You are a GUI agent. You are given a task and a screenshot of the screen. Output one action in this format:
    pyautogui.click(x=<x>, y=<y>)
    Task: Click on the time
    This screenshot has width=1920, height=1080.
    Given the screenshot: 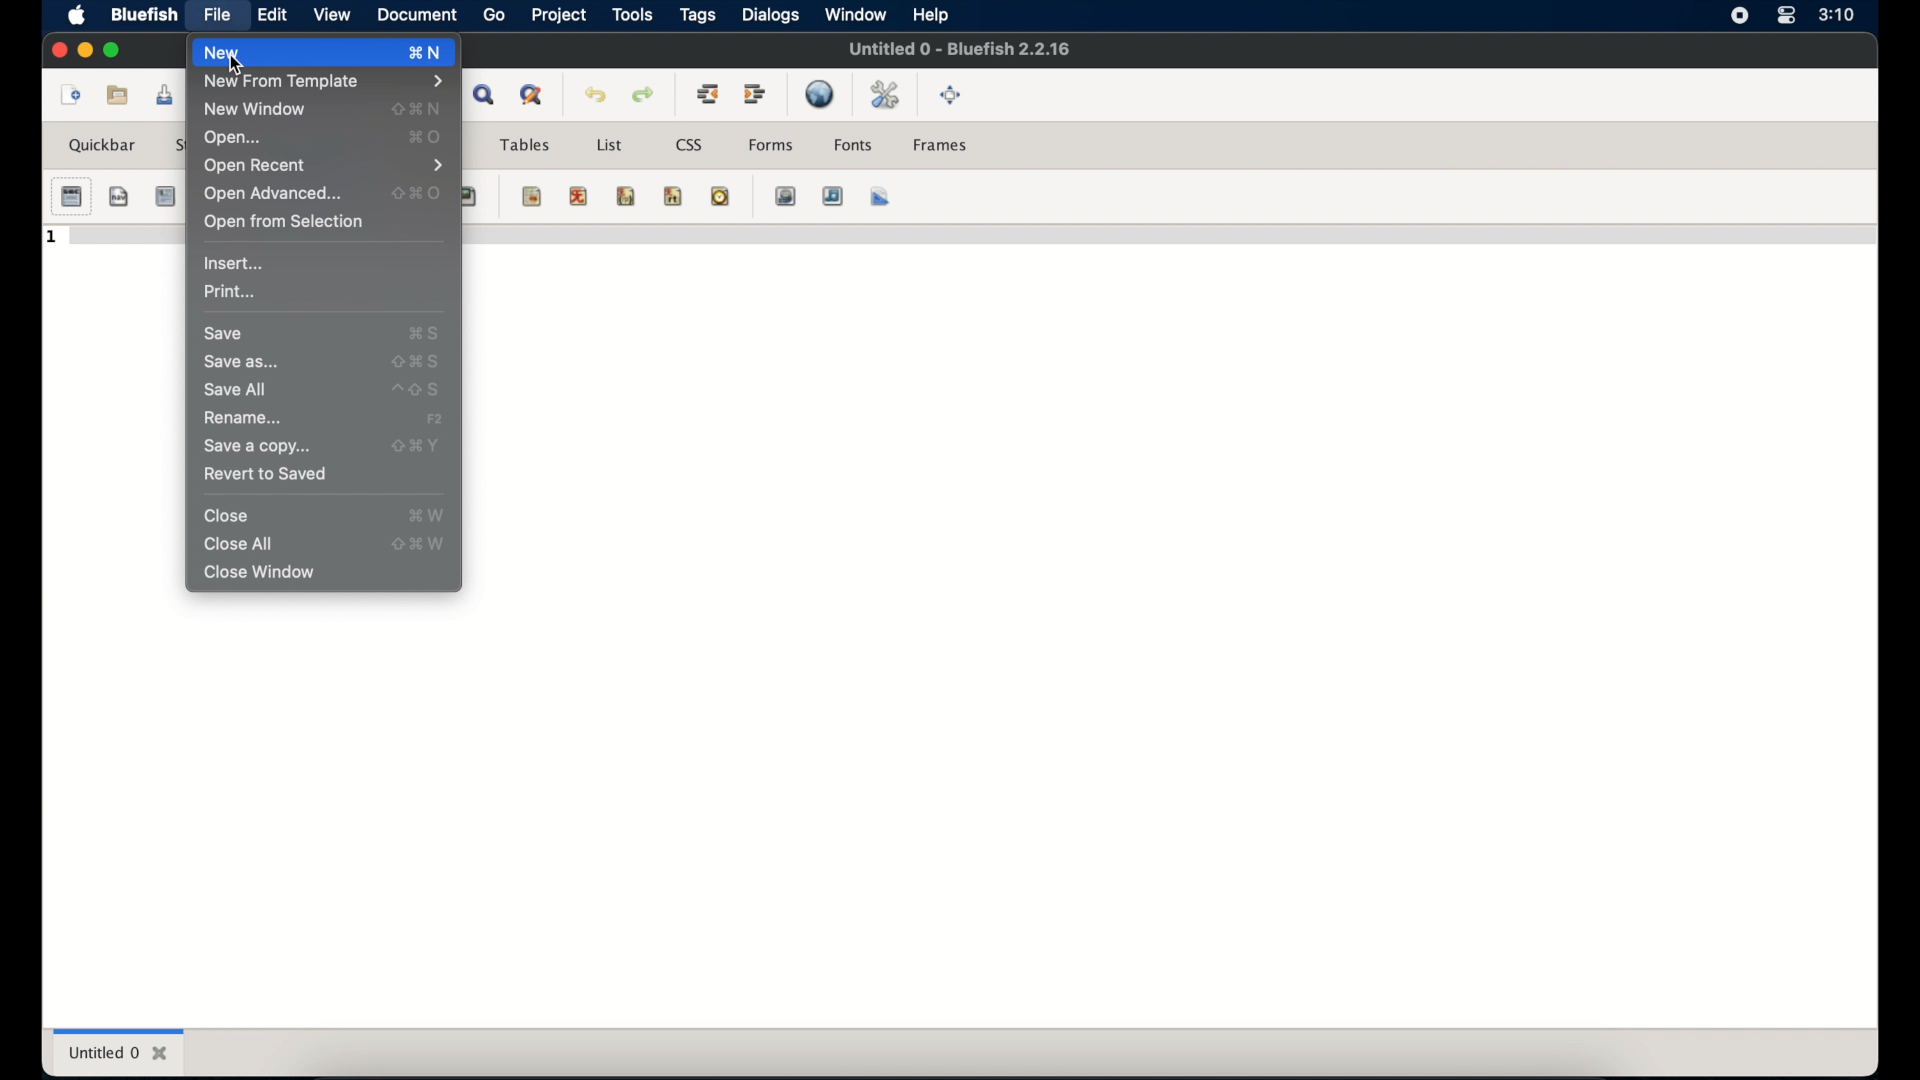 What is the action you would take?
    pyautogui.click(x=1836, y=15)
    